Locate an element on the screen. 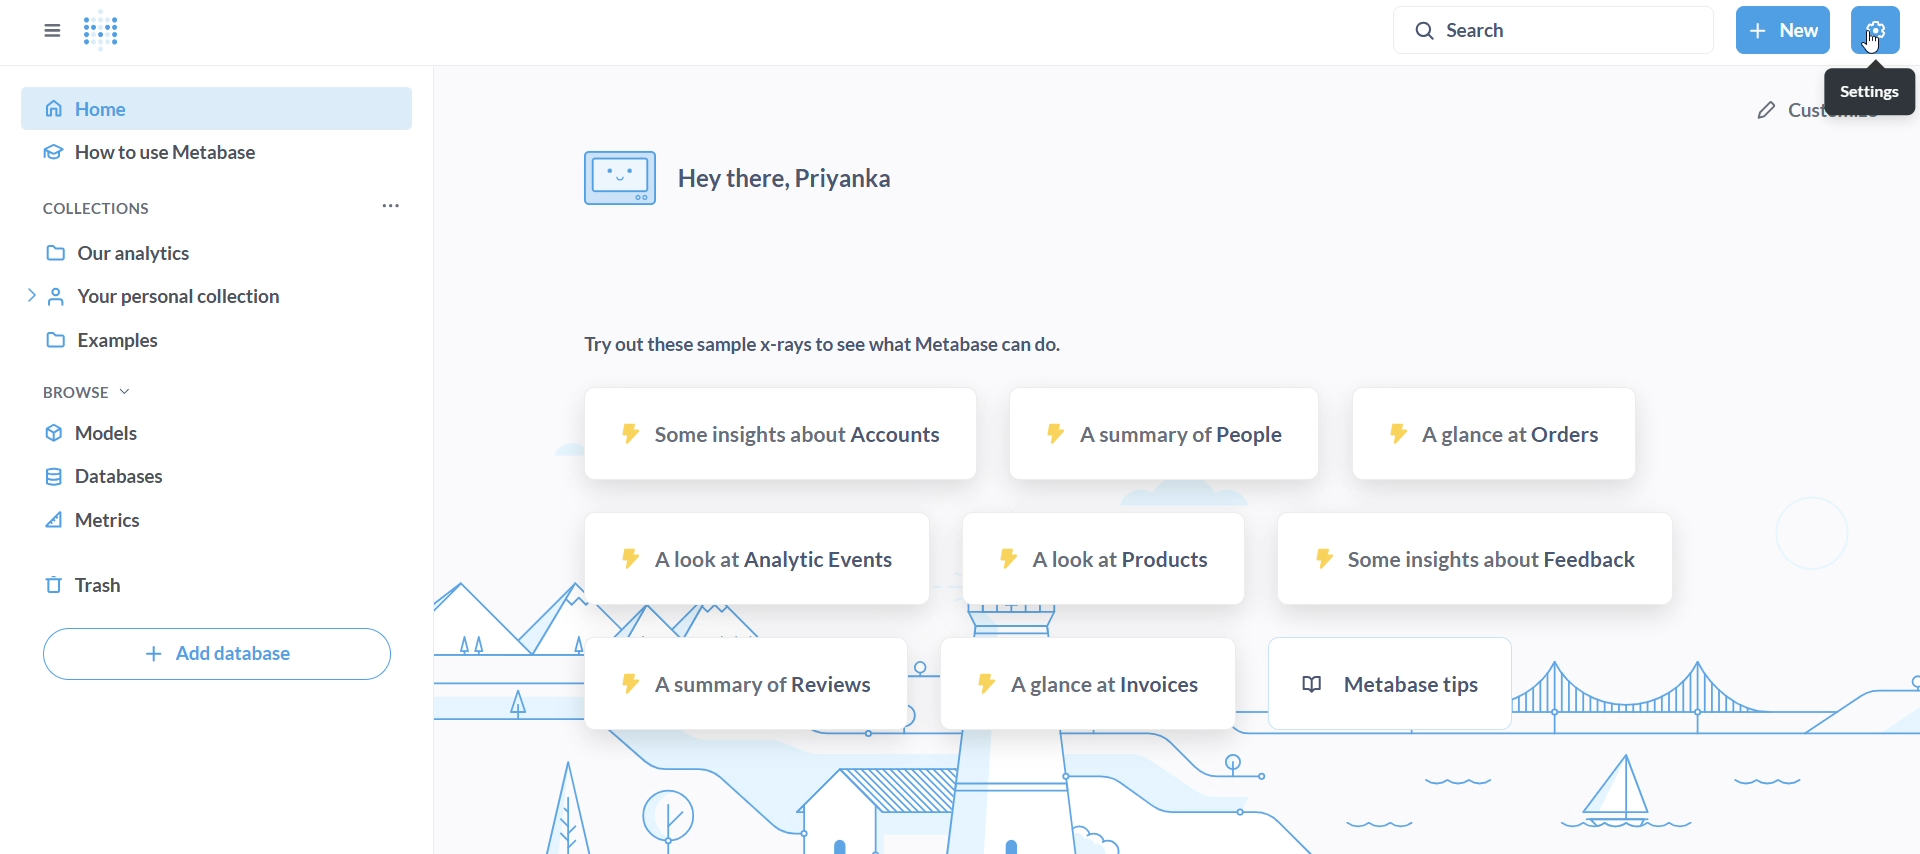  metabase tips is located at coordinates (1388, 684).